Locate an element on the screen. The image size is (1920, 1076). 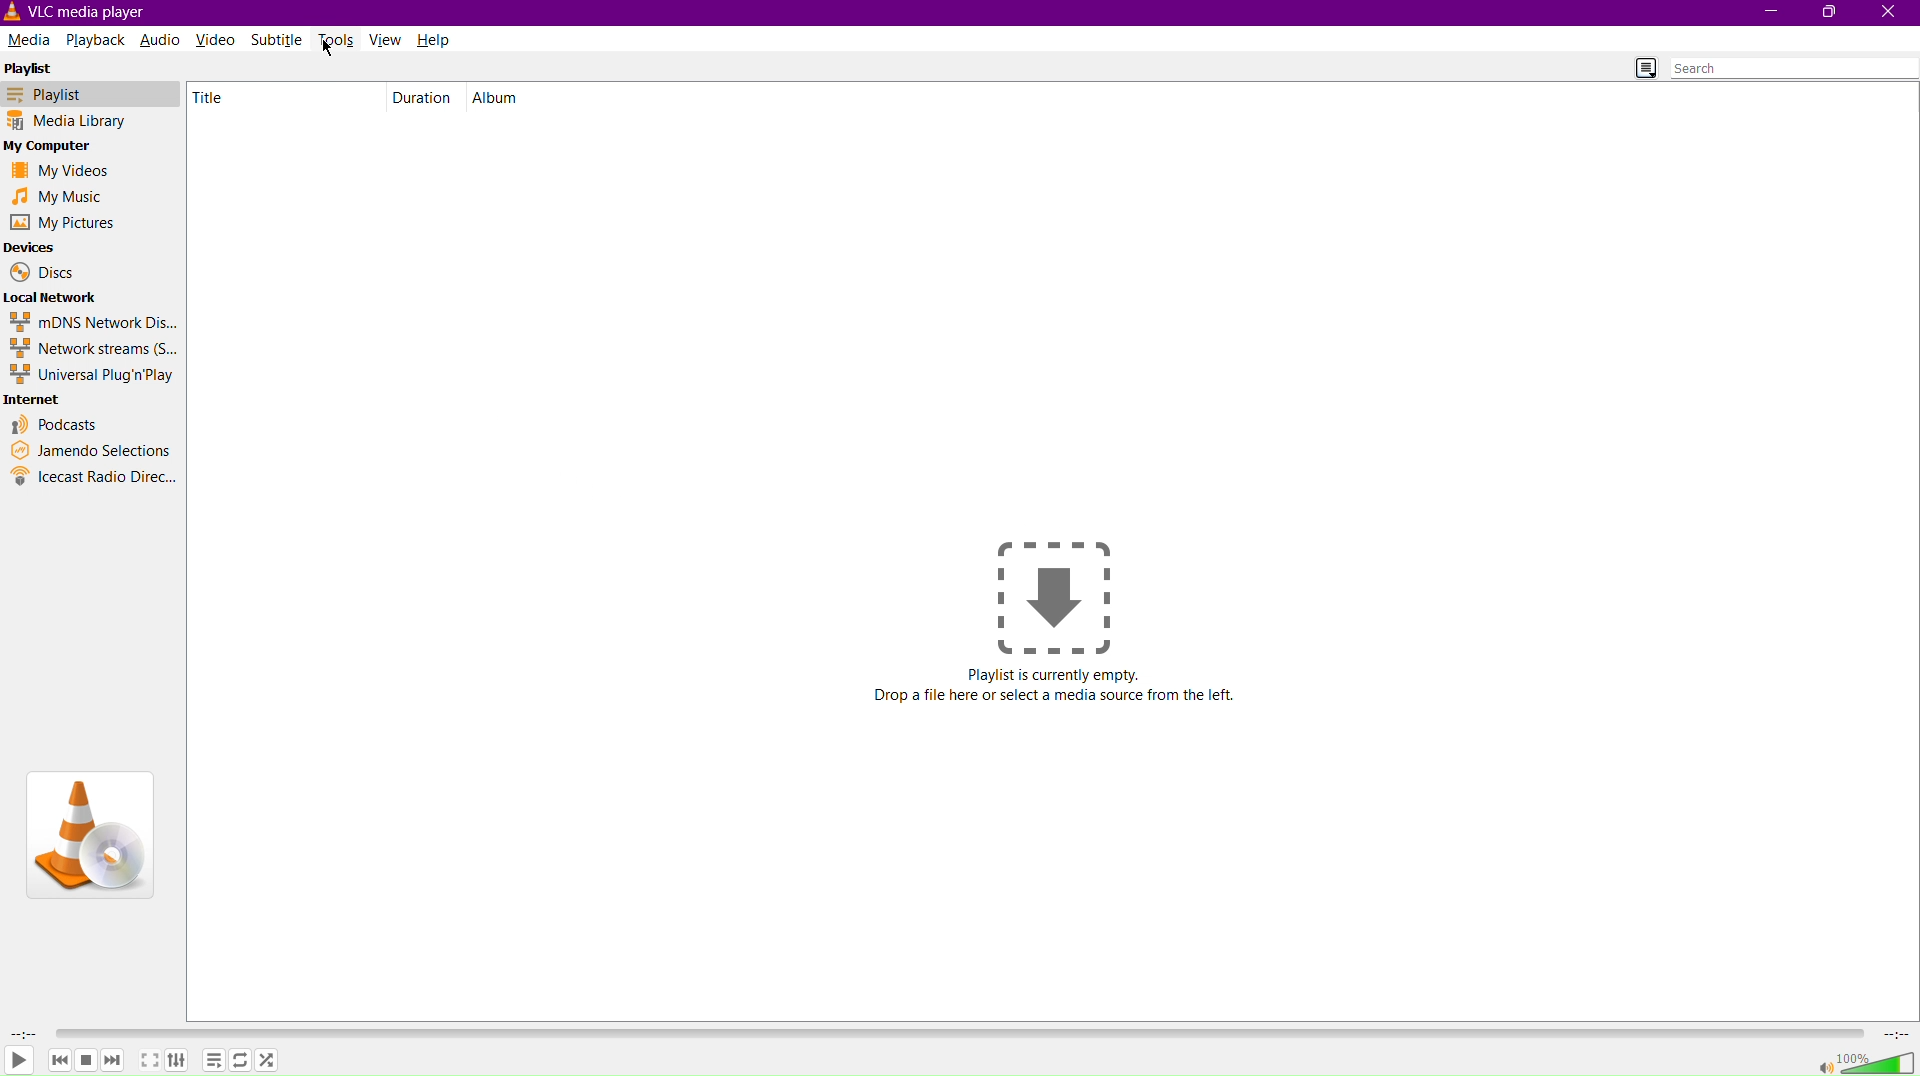
Duration is located at coordinates (19, 1030).